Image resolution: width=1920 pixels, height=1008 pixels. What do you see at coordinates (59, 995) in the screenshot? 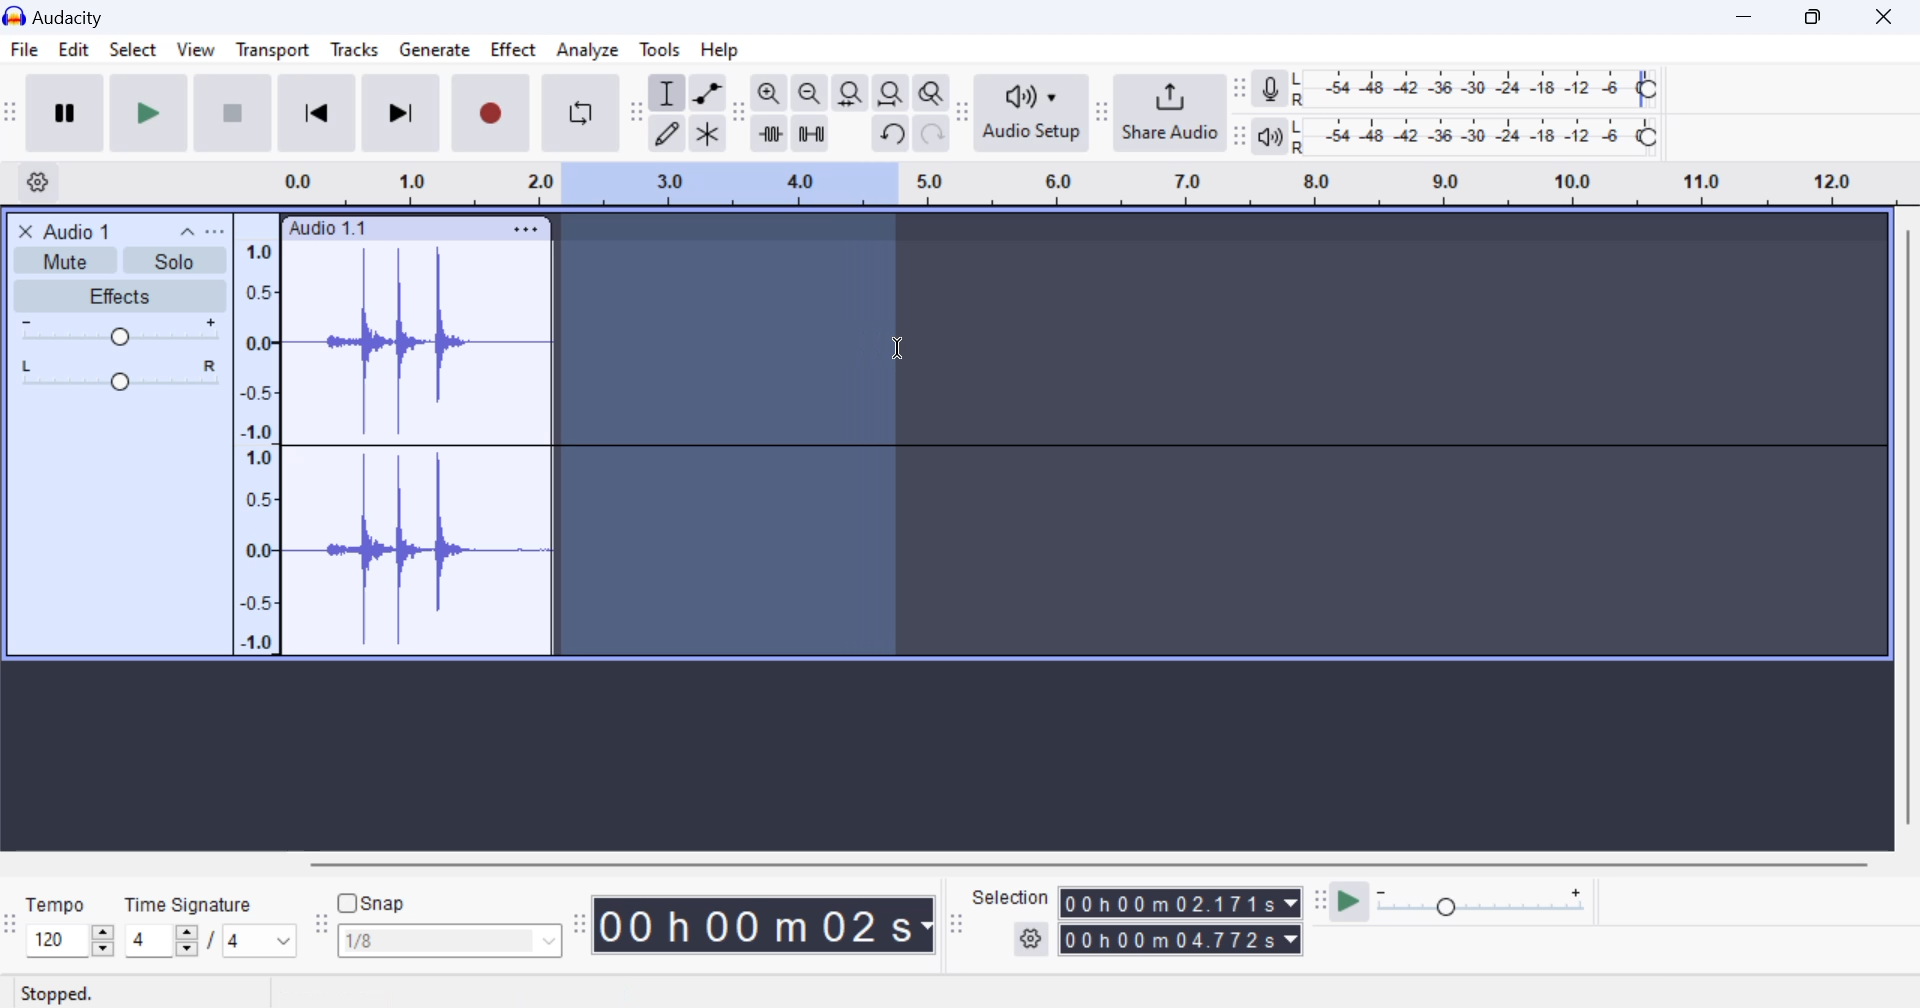
I see `Clip Status` at bounding box center [59, 995].